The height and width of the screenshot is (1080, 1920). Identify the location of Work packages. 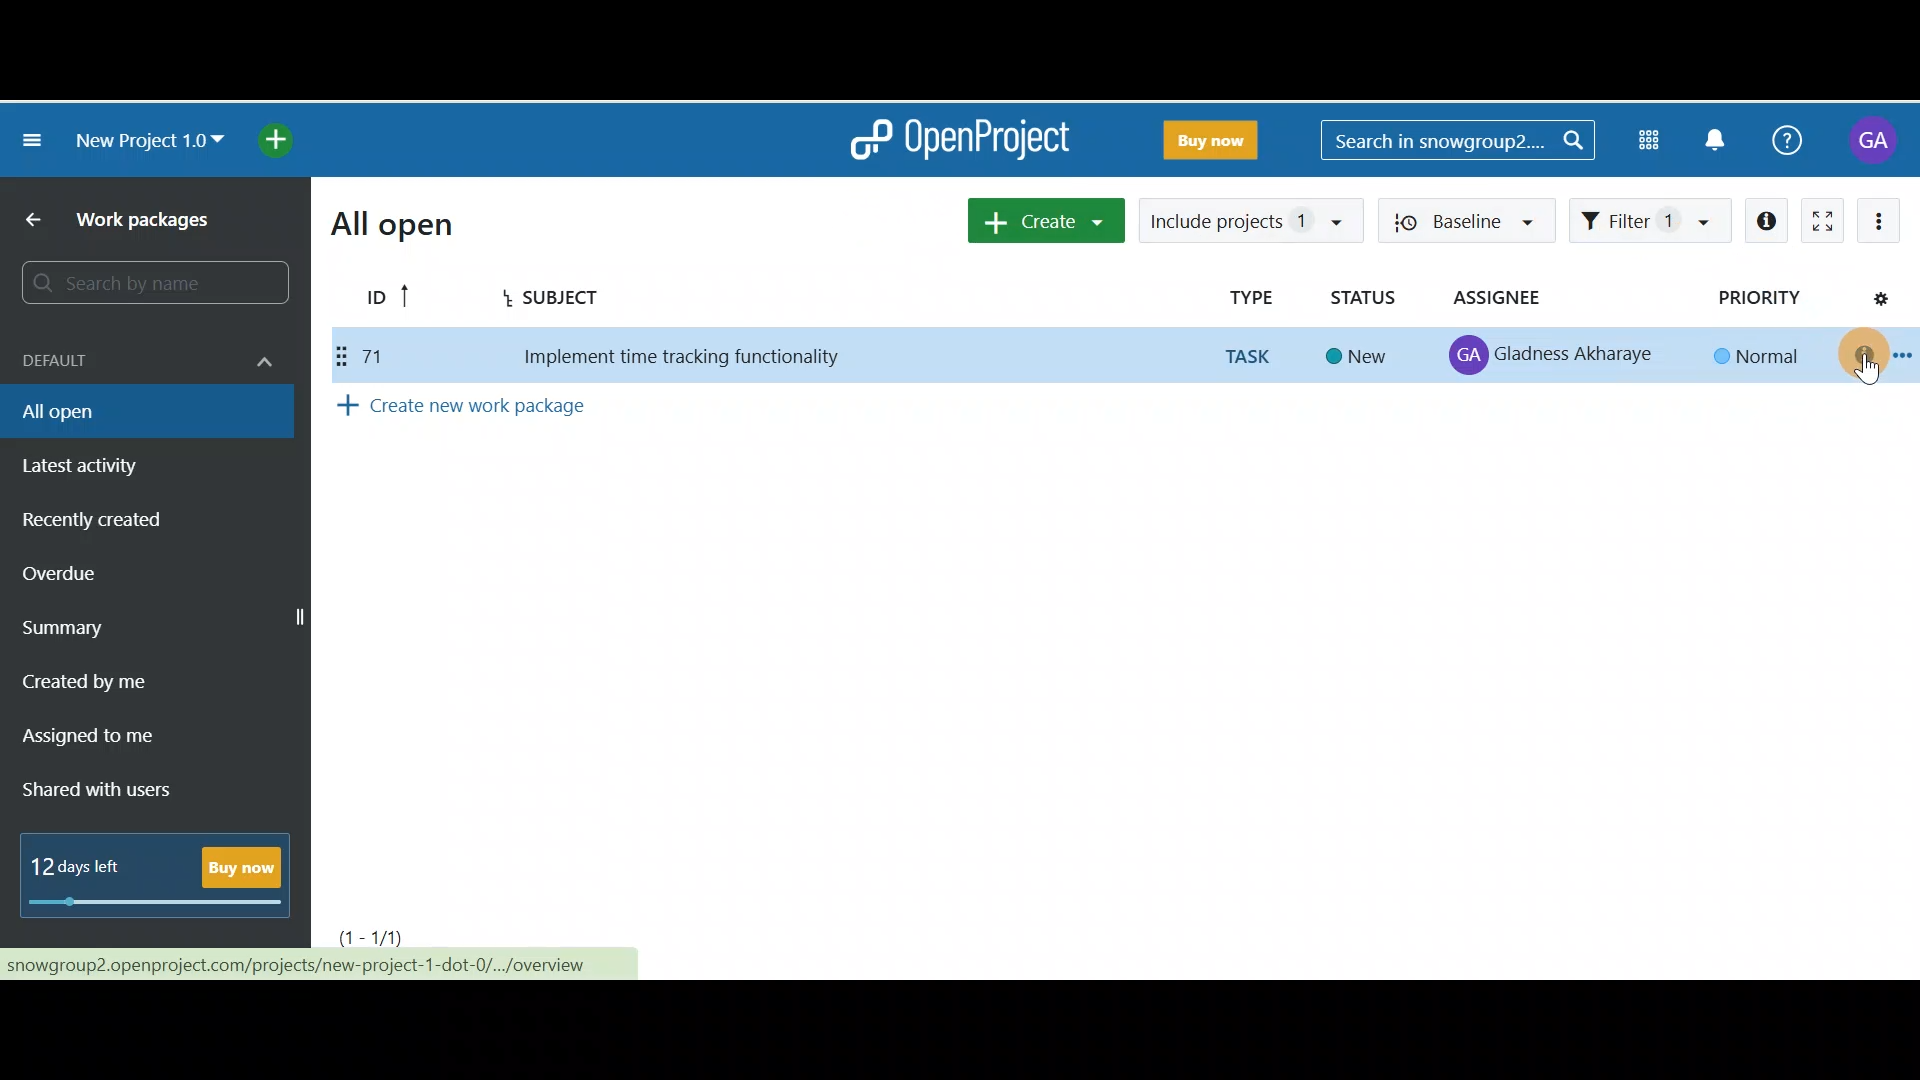
(130, 219).